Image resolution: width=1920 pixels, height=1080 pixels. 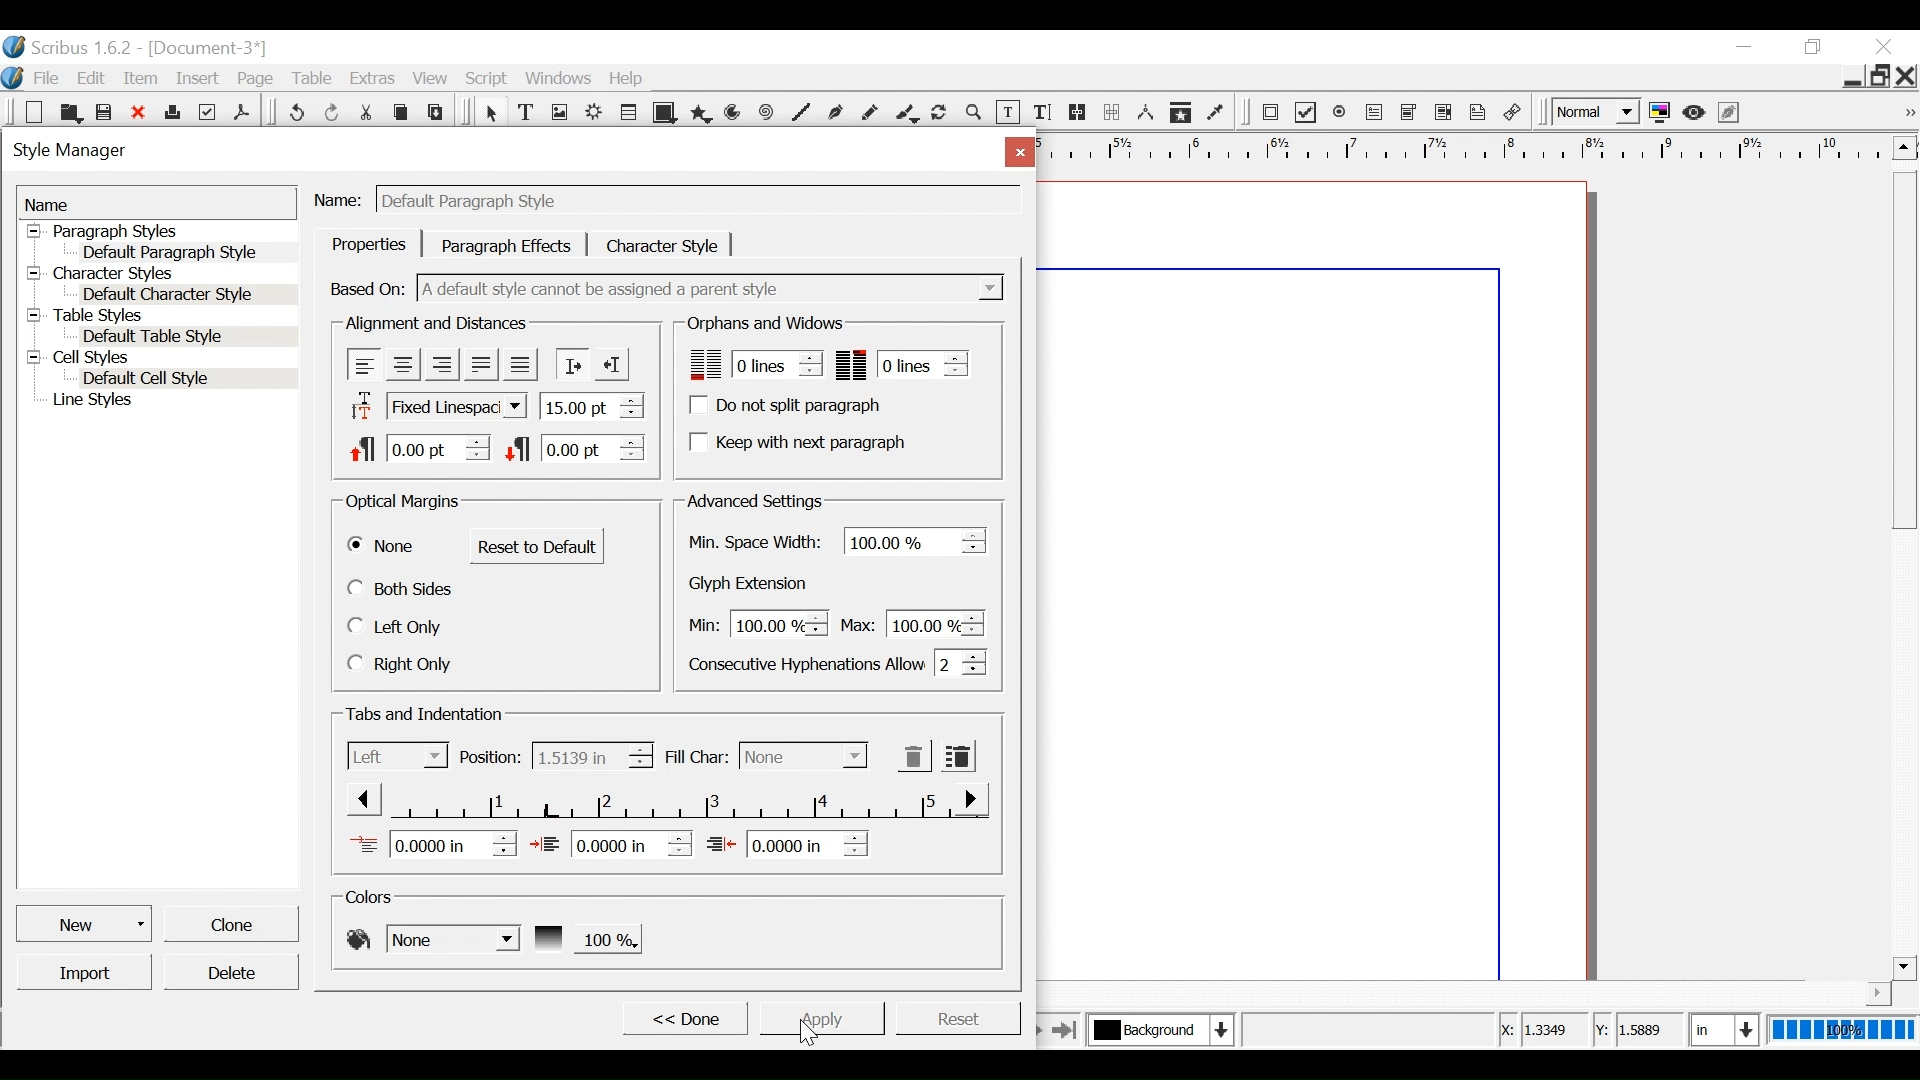 What do you see at coordinates (170, 402) in the screenshot?
I see `line Styles` at bounding box center [170, 402].